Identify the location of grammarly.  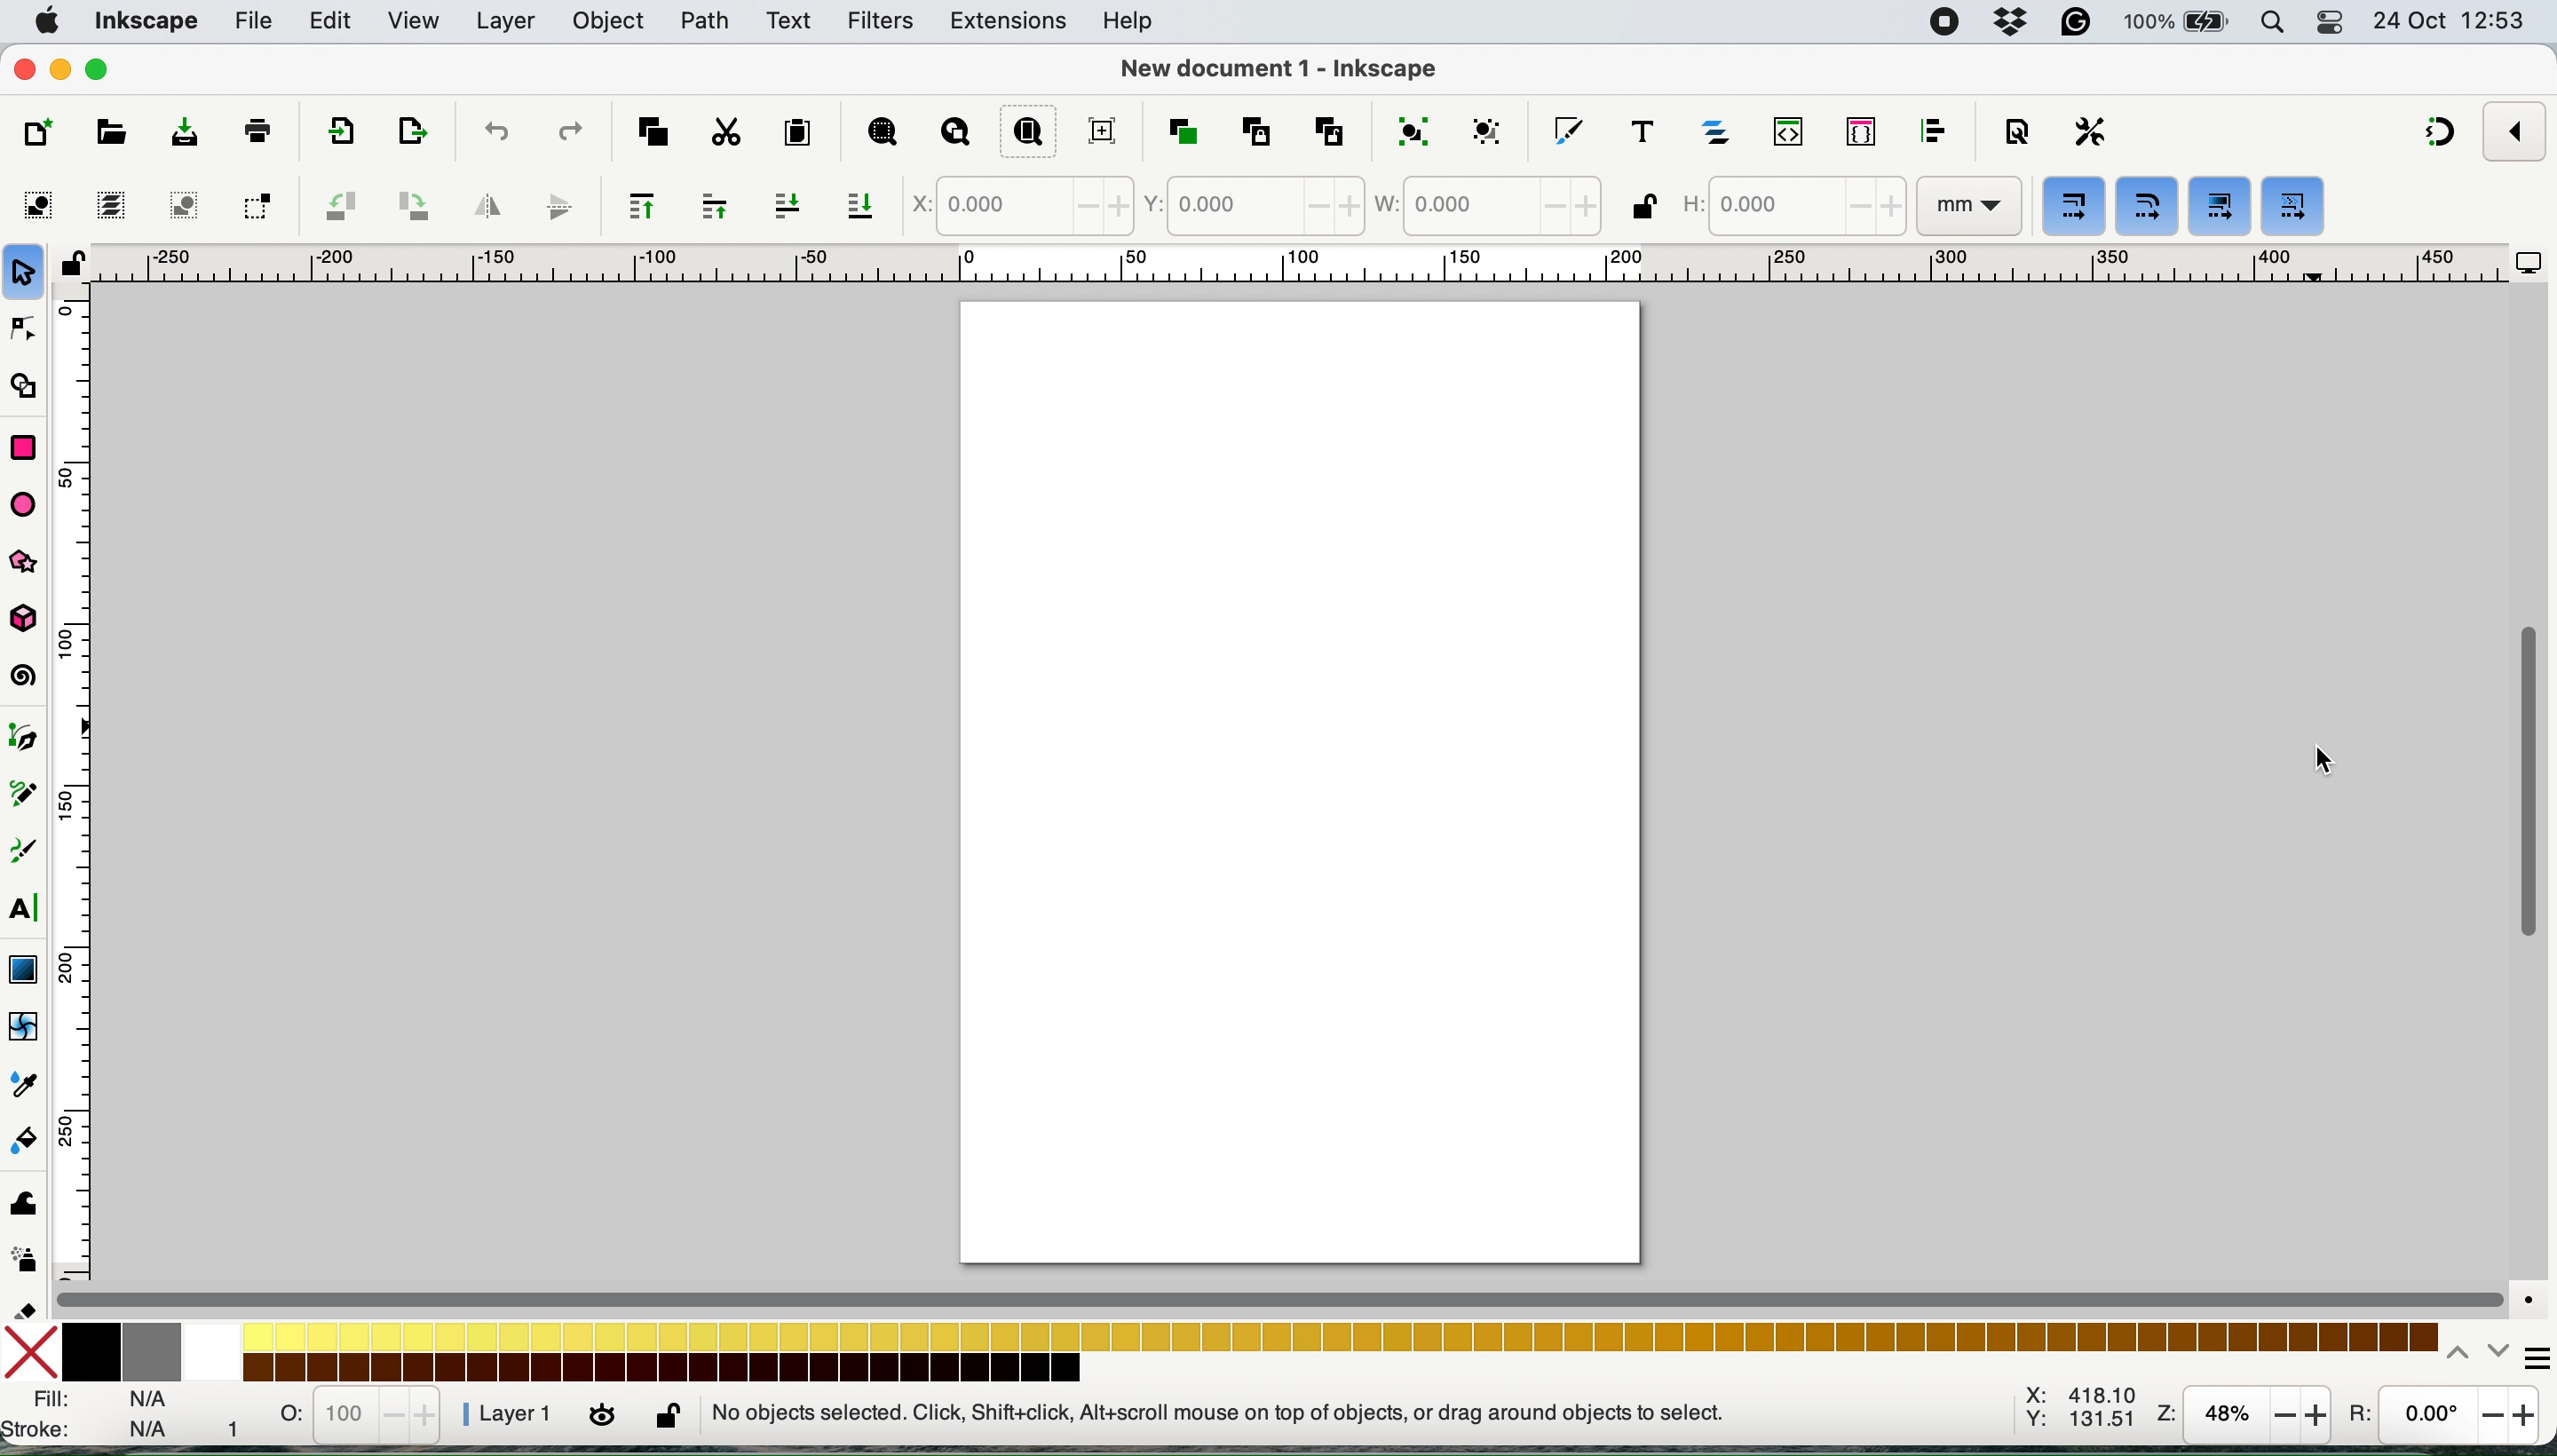
(2077, 22).